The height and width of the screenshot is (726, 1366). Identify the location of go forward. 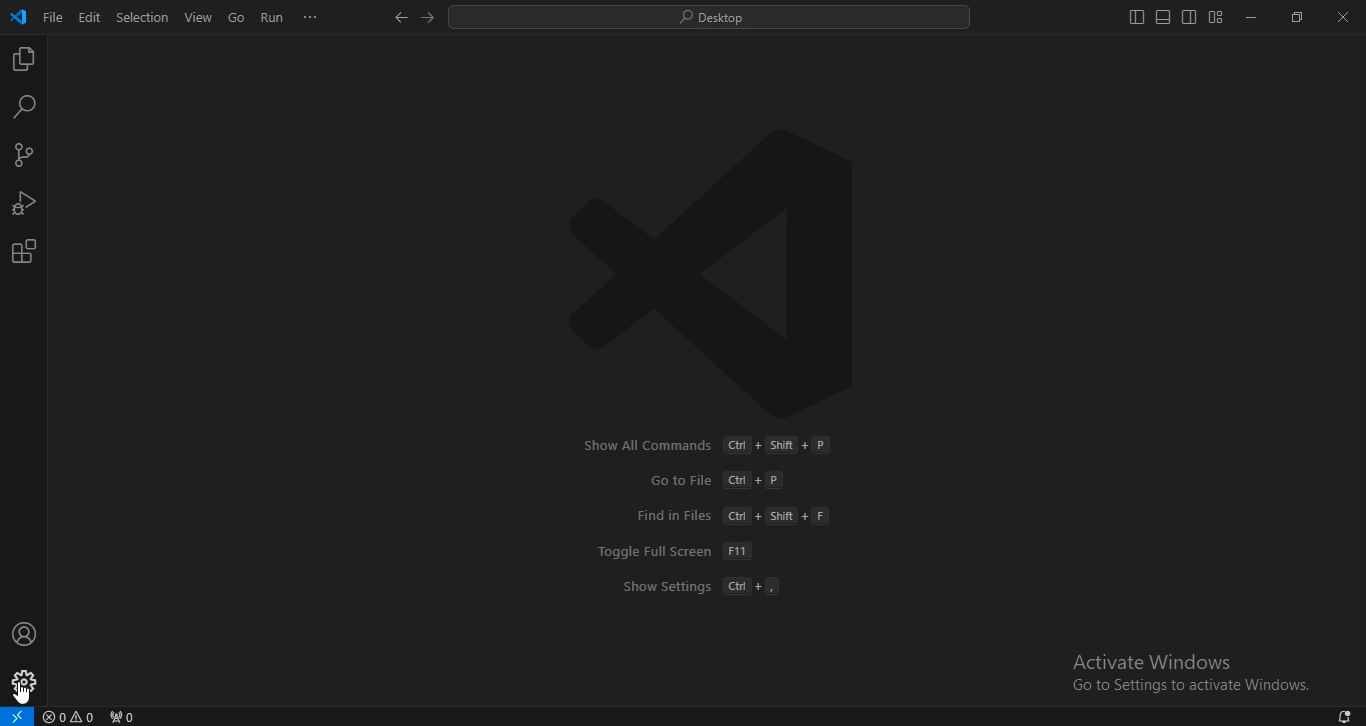
(431, 17).